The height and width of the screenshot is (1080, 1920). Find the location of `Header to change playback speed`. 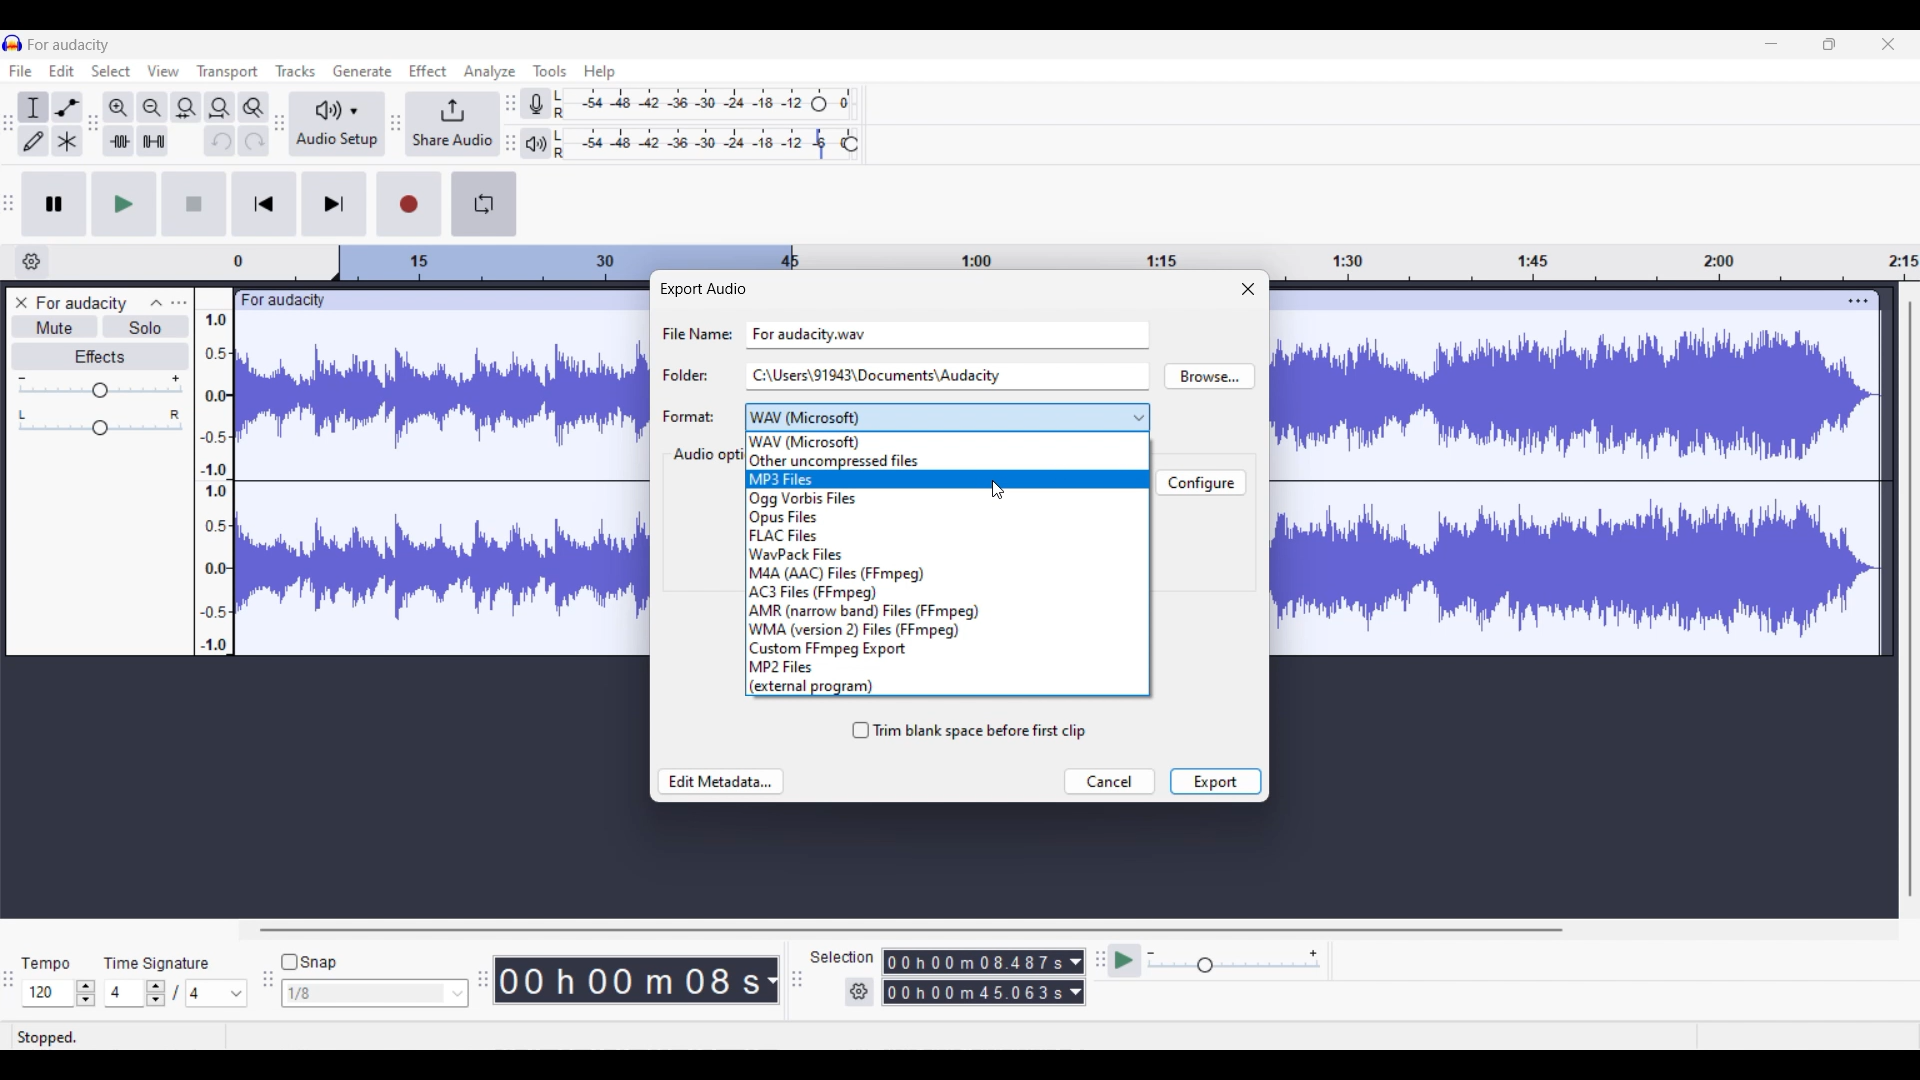

Header to change playback speed is located at coordinates (850, 144).